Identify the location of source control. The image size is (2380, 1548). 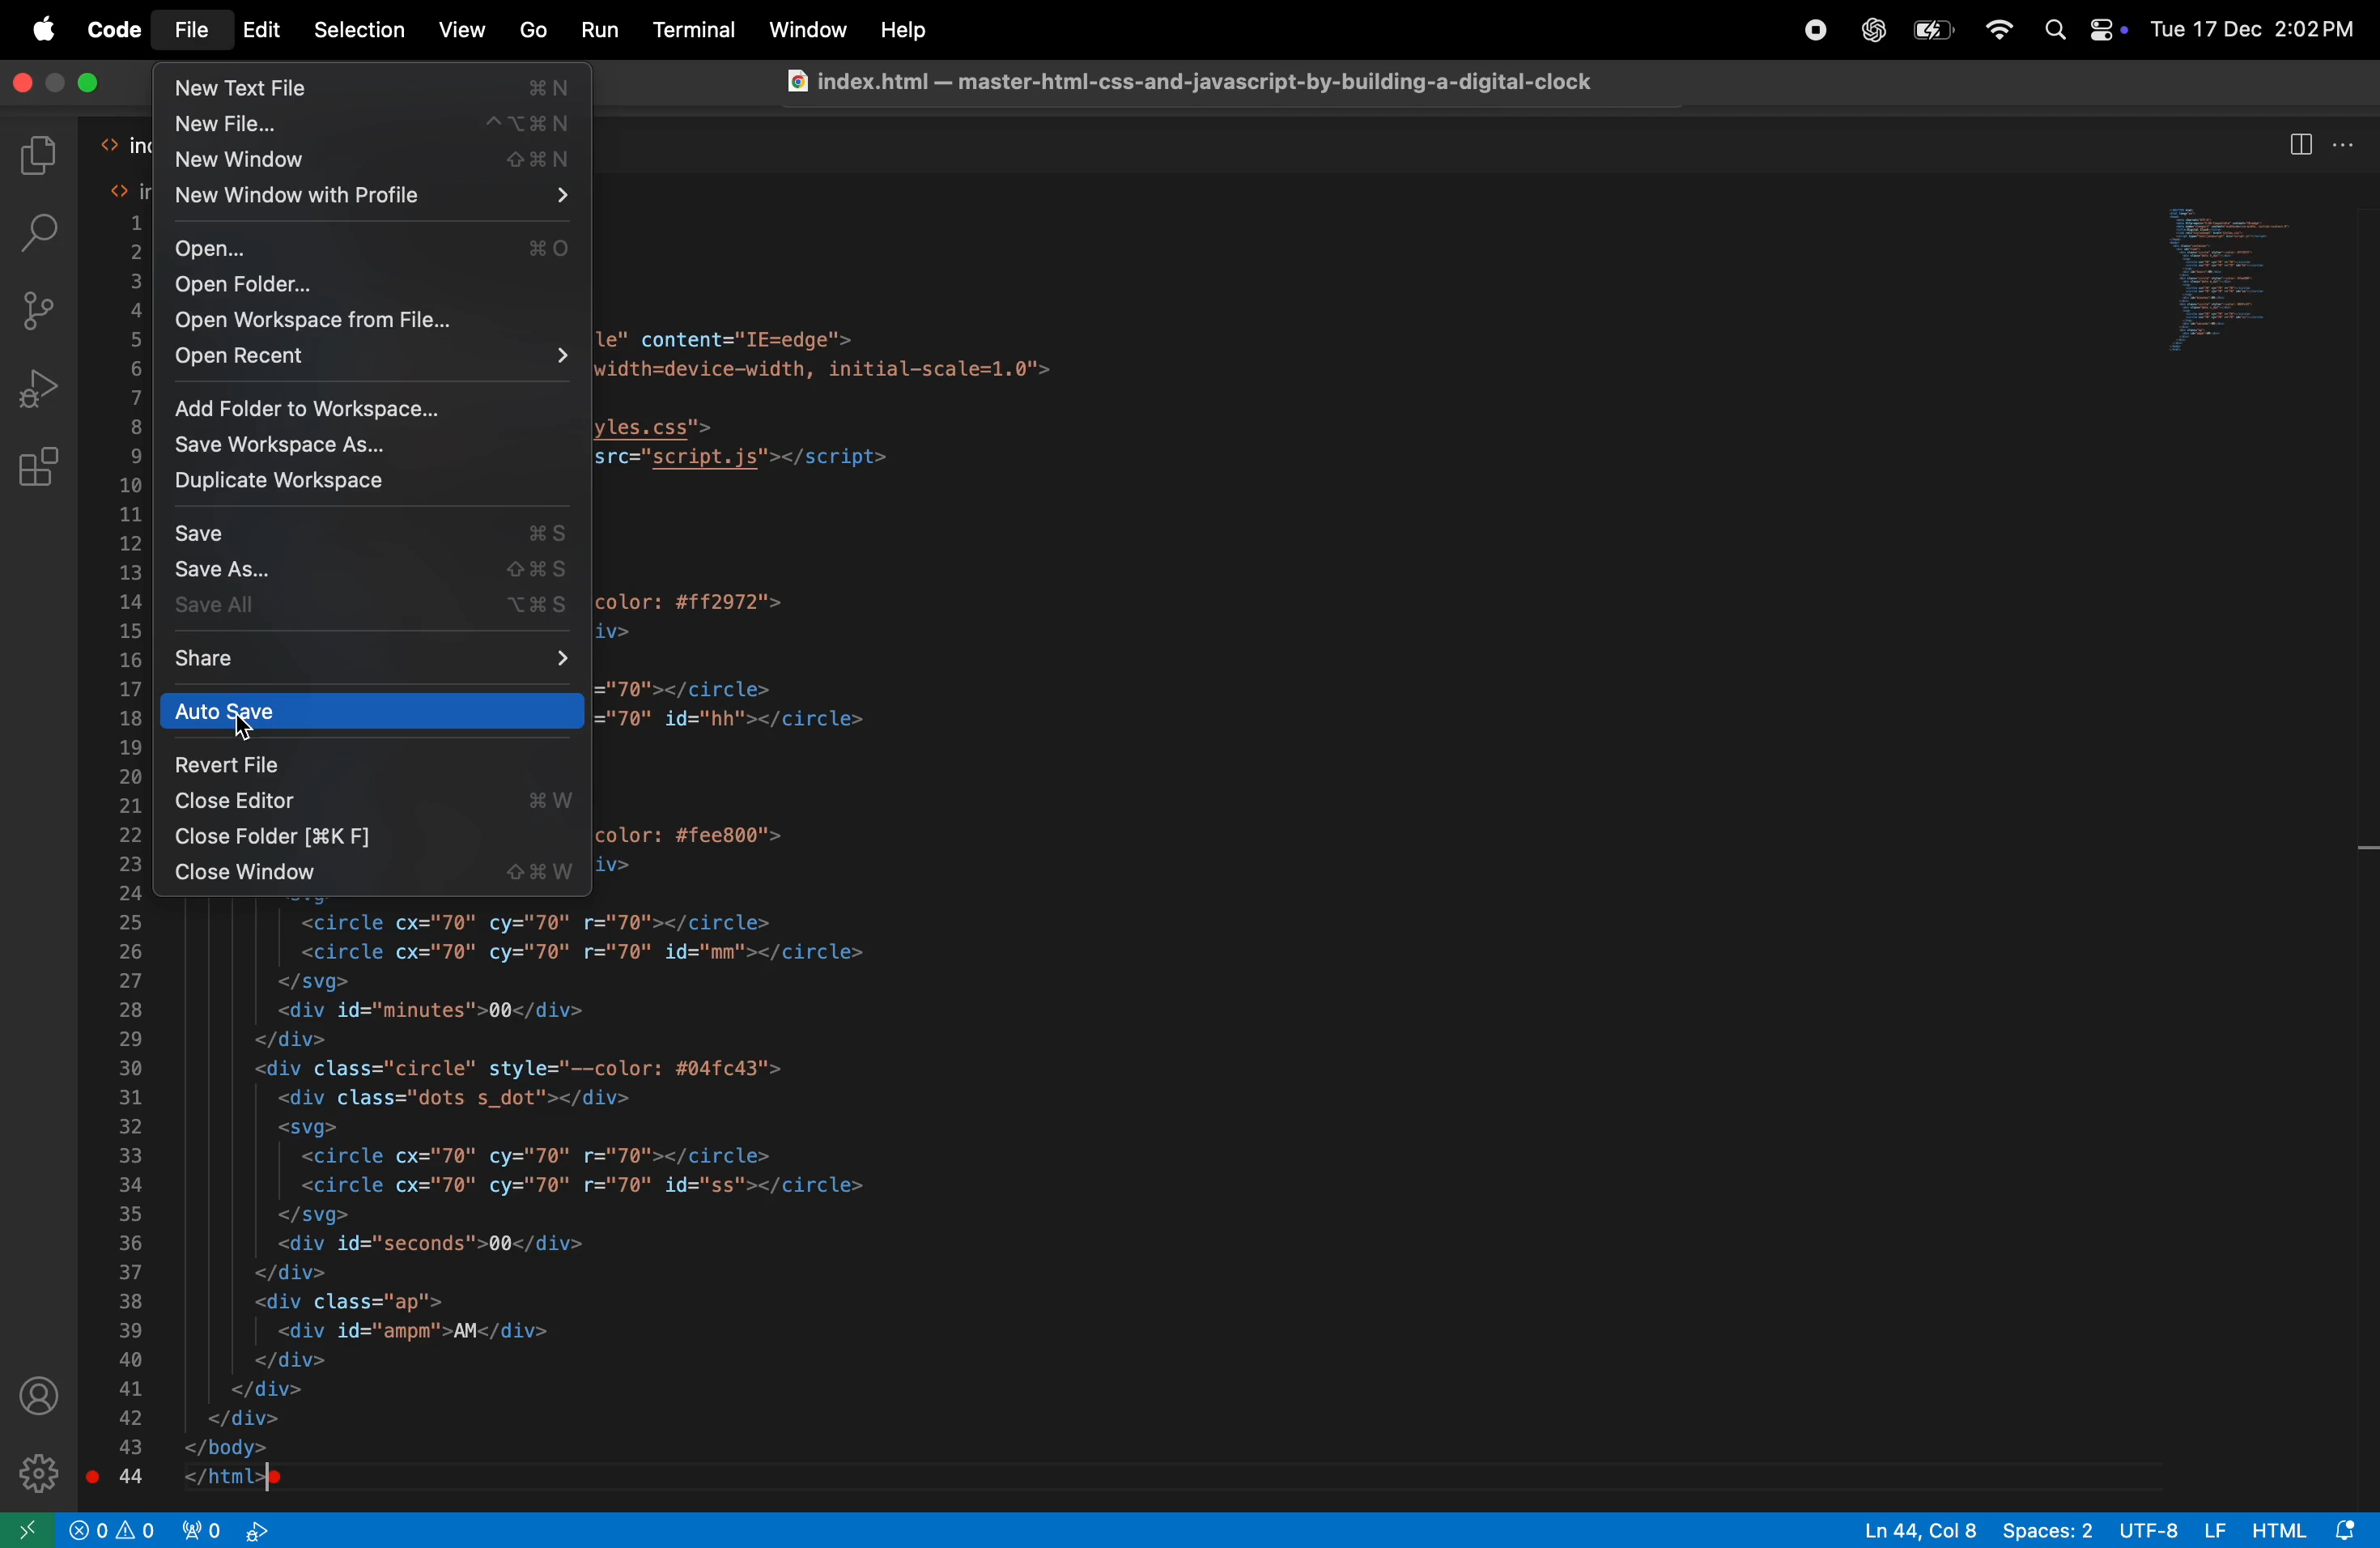
(41, 311).